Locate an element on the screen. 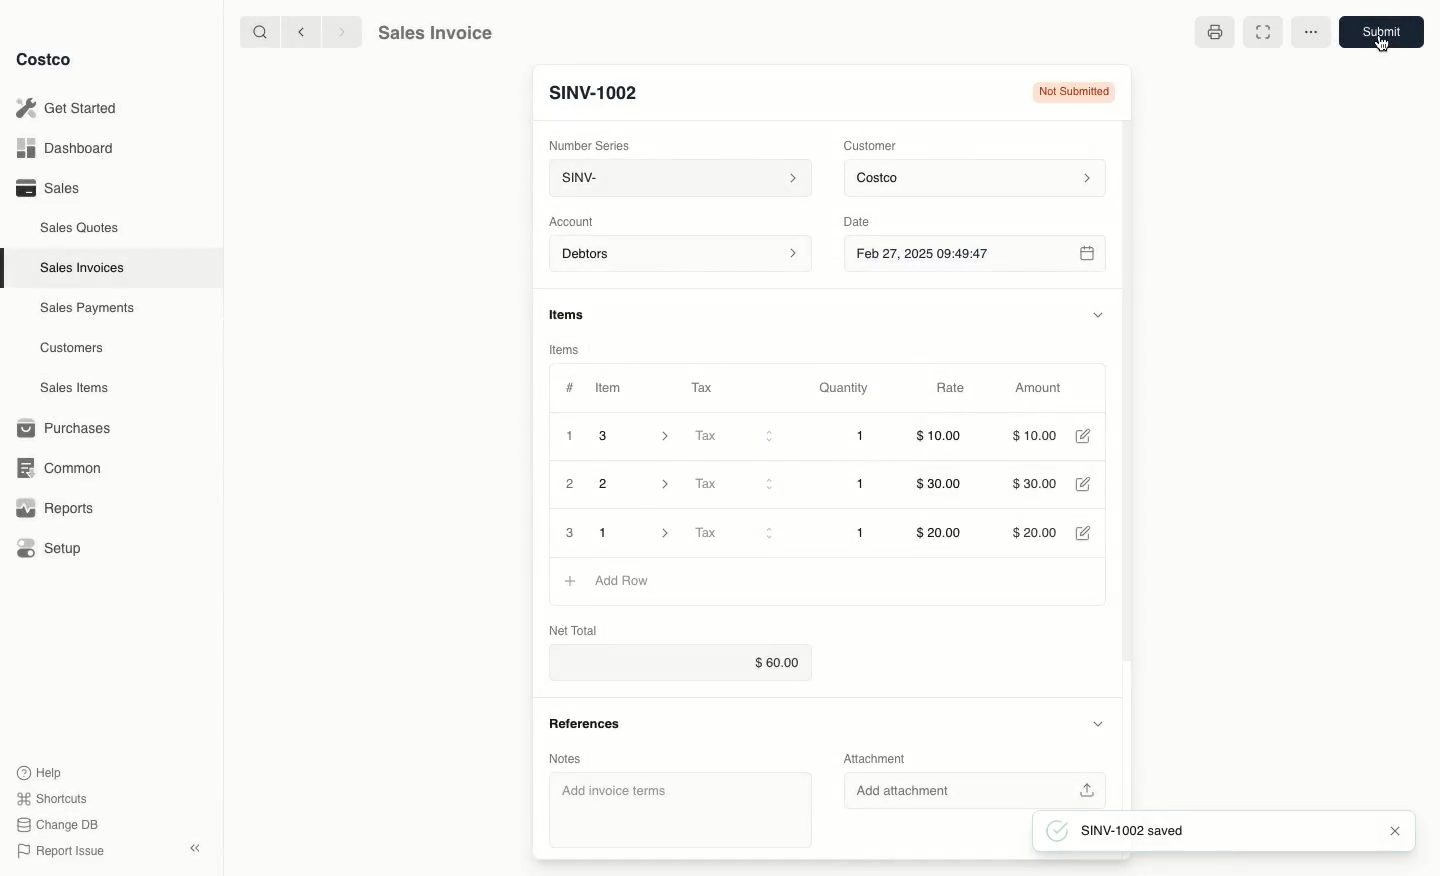  Notes is located at coordinates (573, 760).